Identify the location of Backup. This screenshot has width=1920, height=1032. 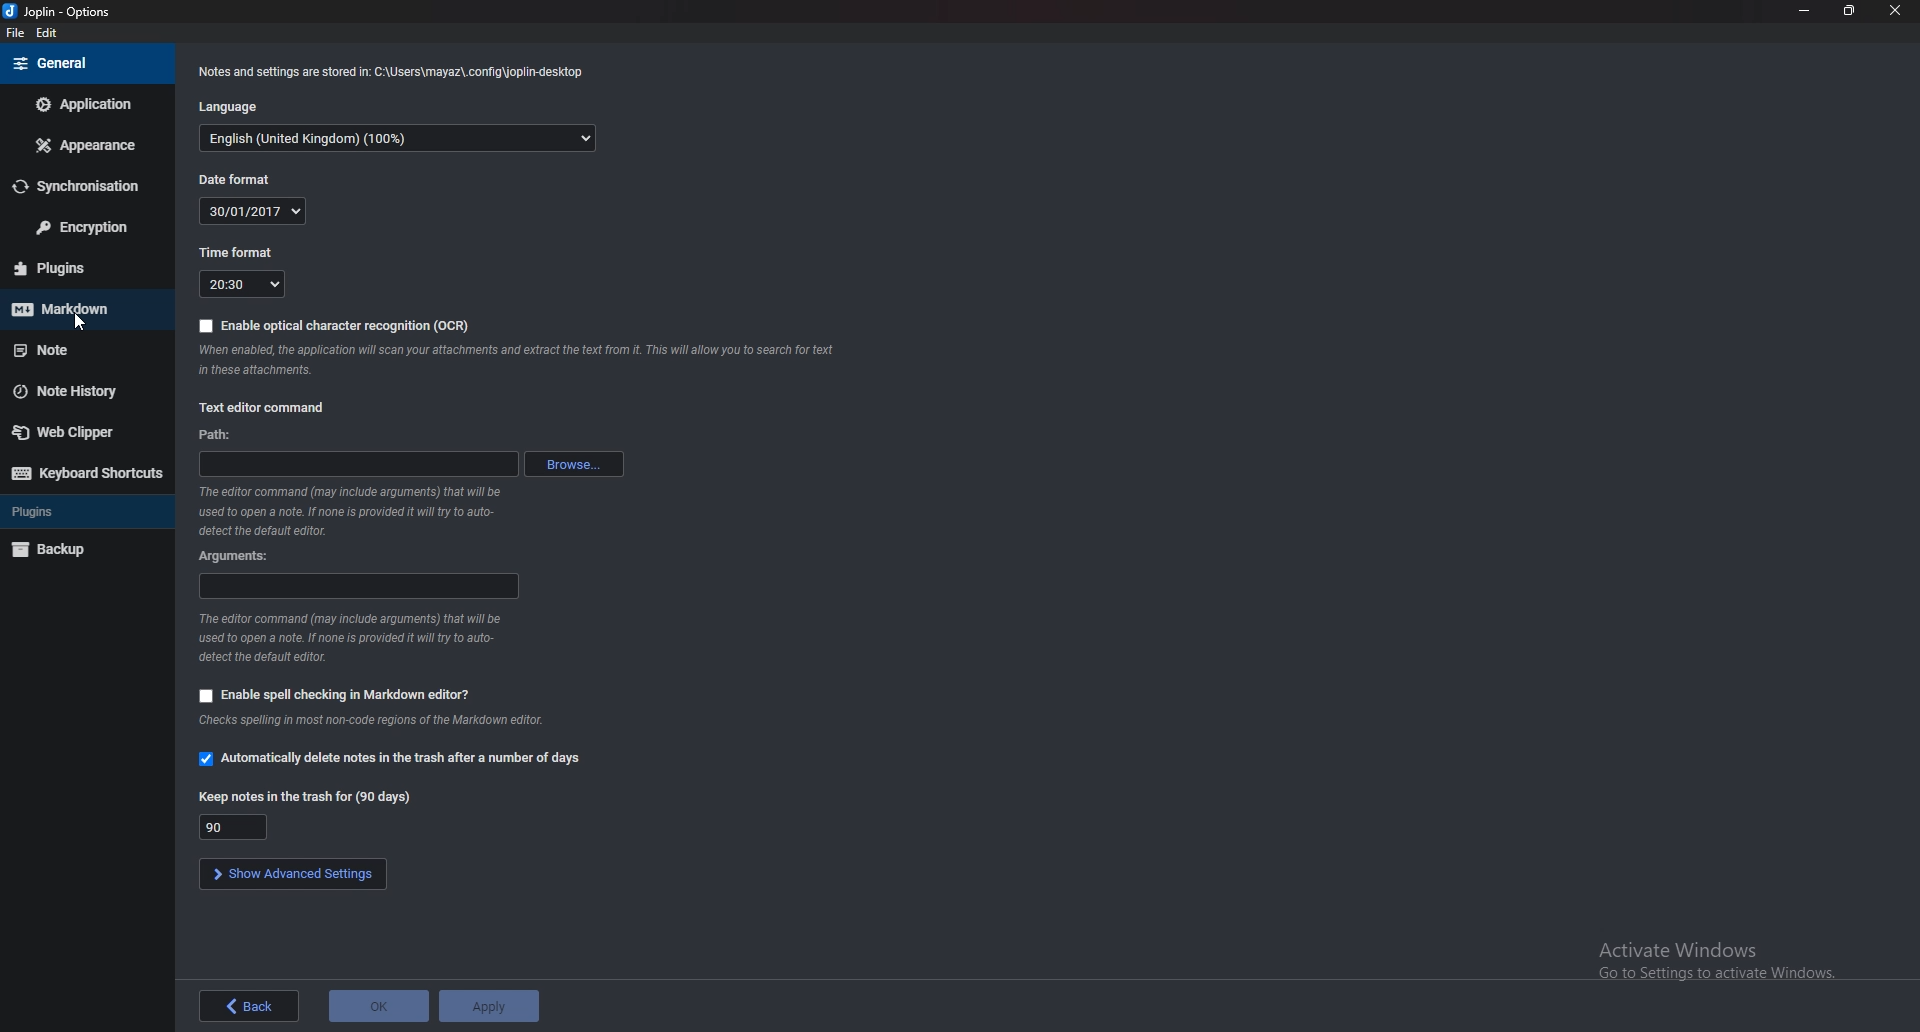
(81, 548).